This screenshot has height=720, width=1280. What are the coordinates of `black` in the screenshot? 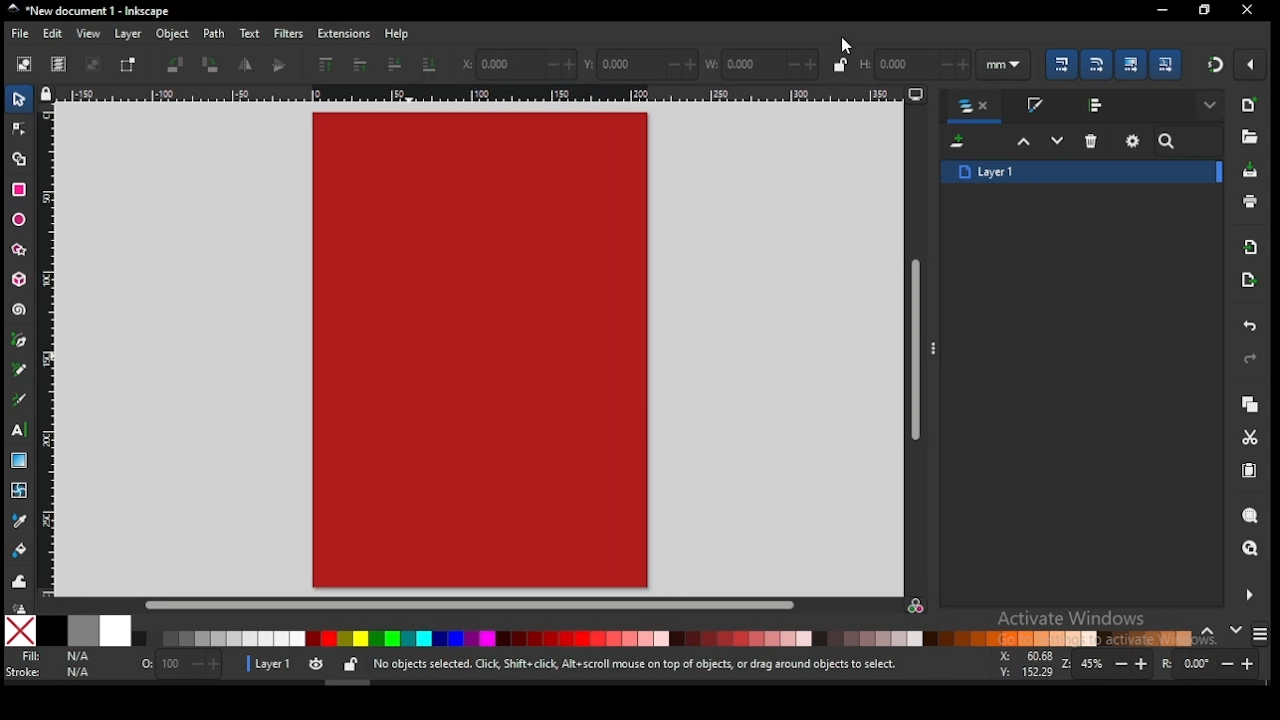 It's located at (52, 631).